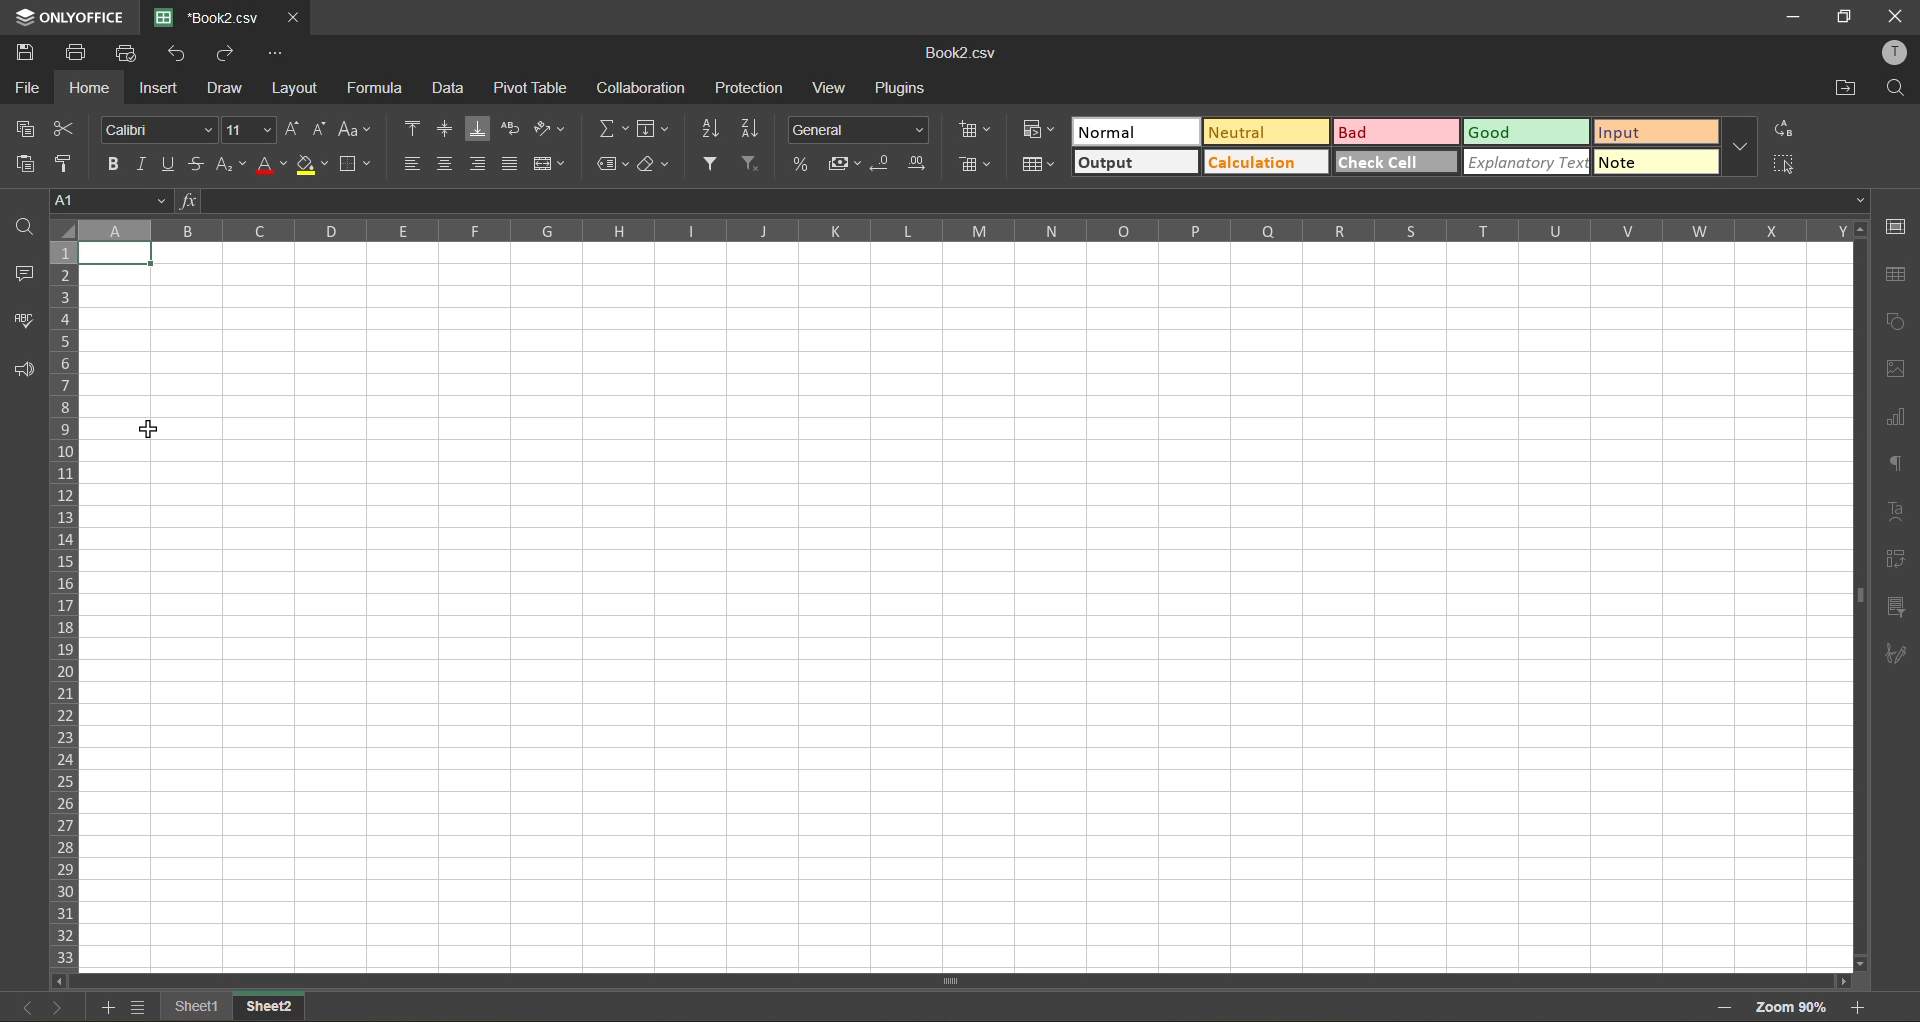 The width and height of the screenshot is (1920, 1022). Describe the element at coordinates (1798, 1007) in the screenshot. I see `zoom factor` at that location.